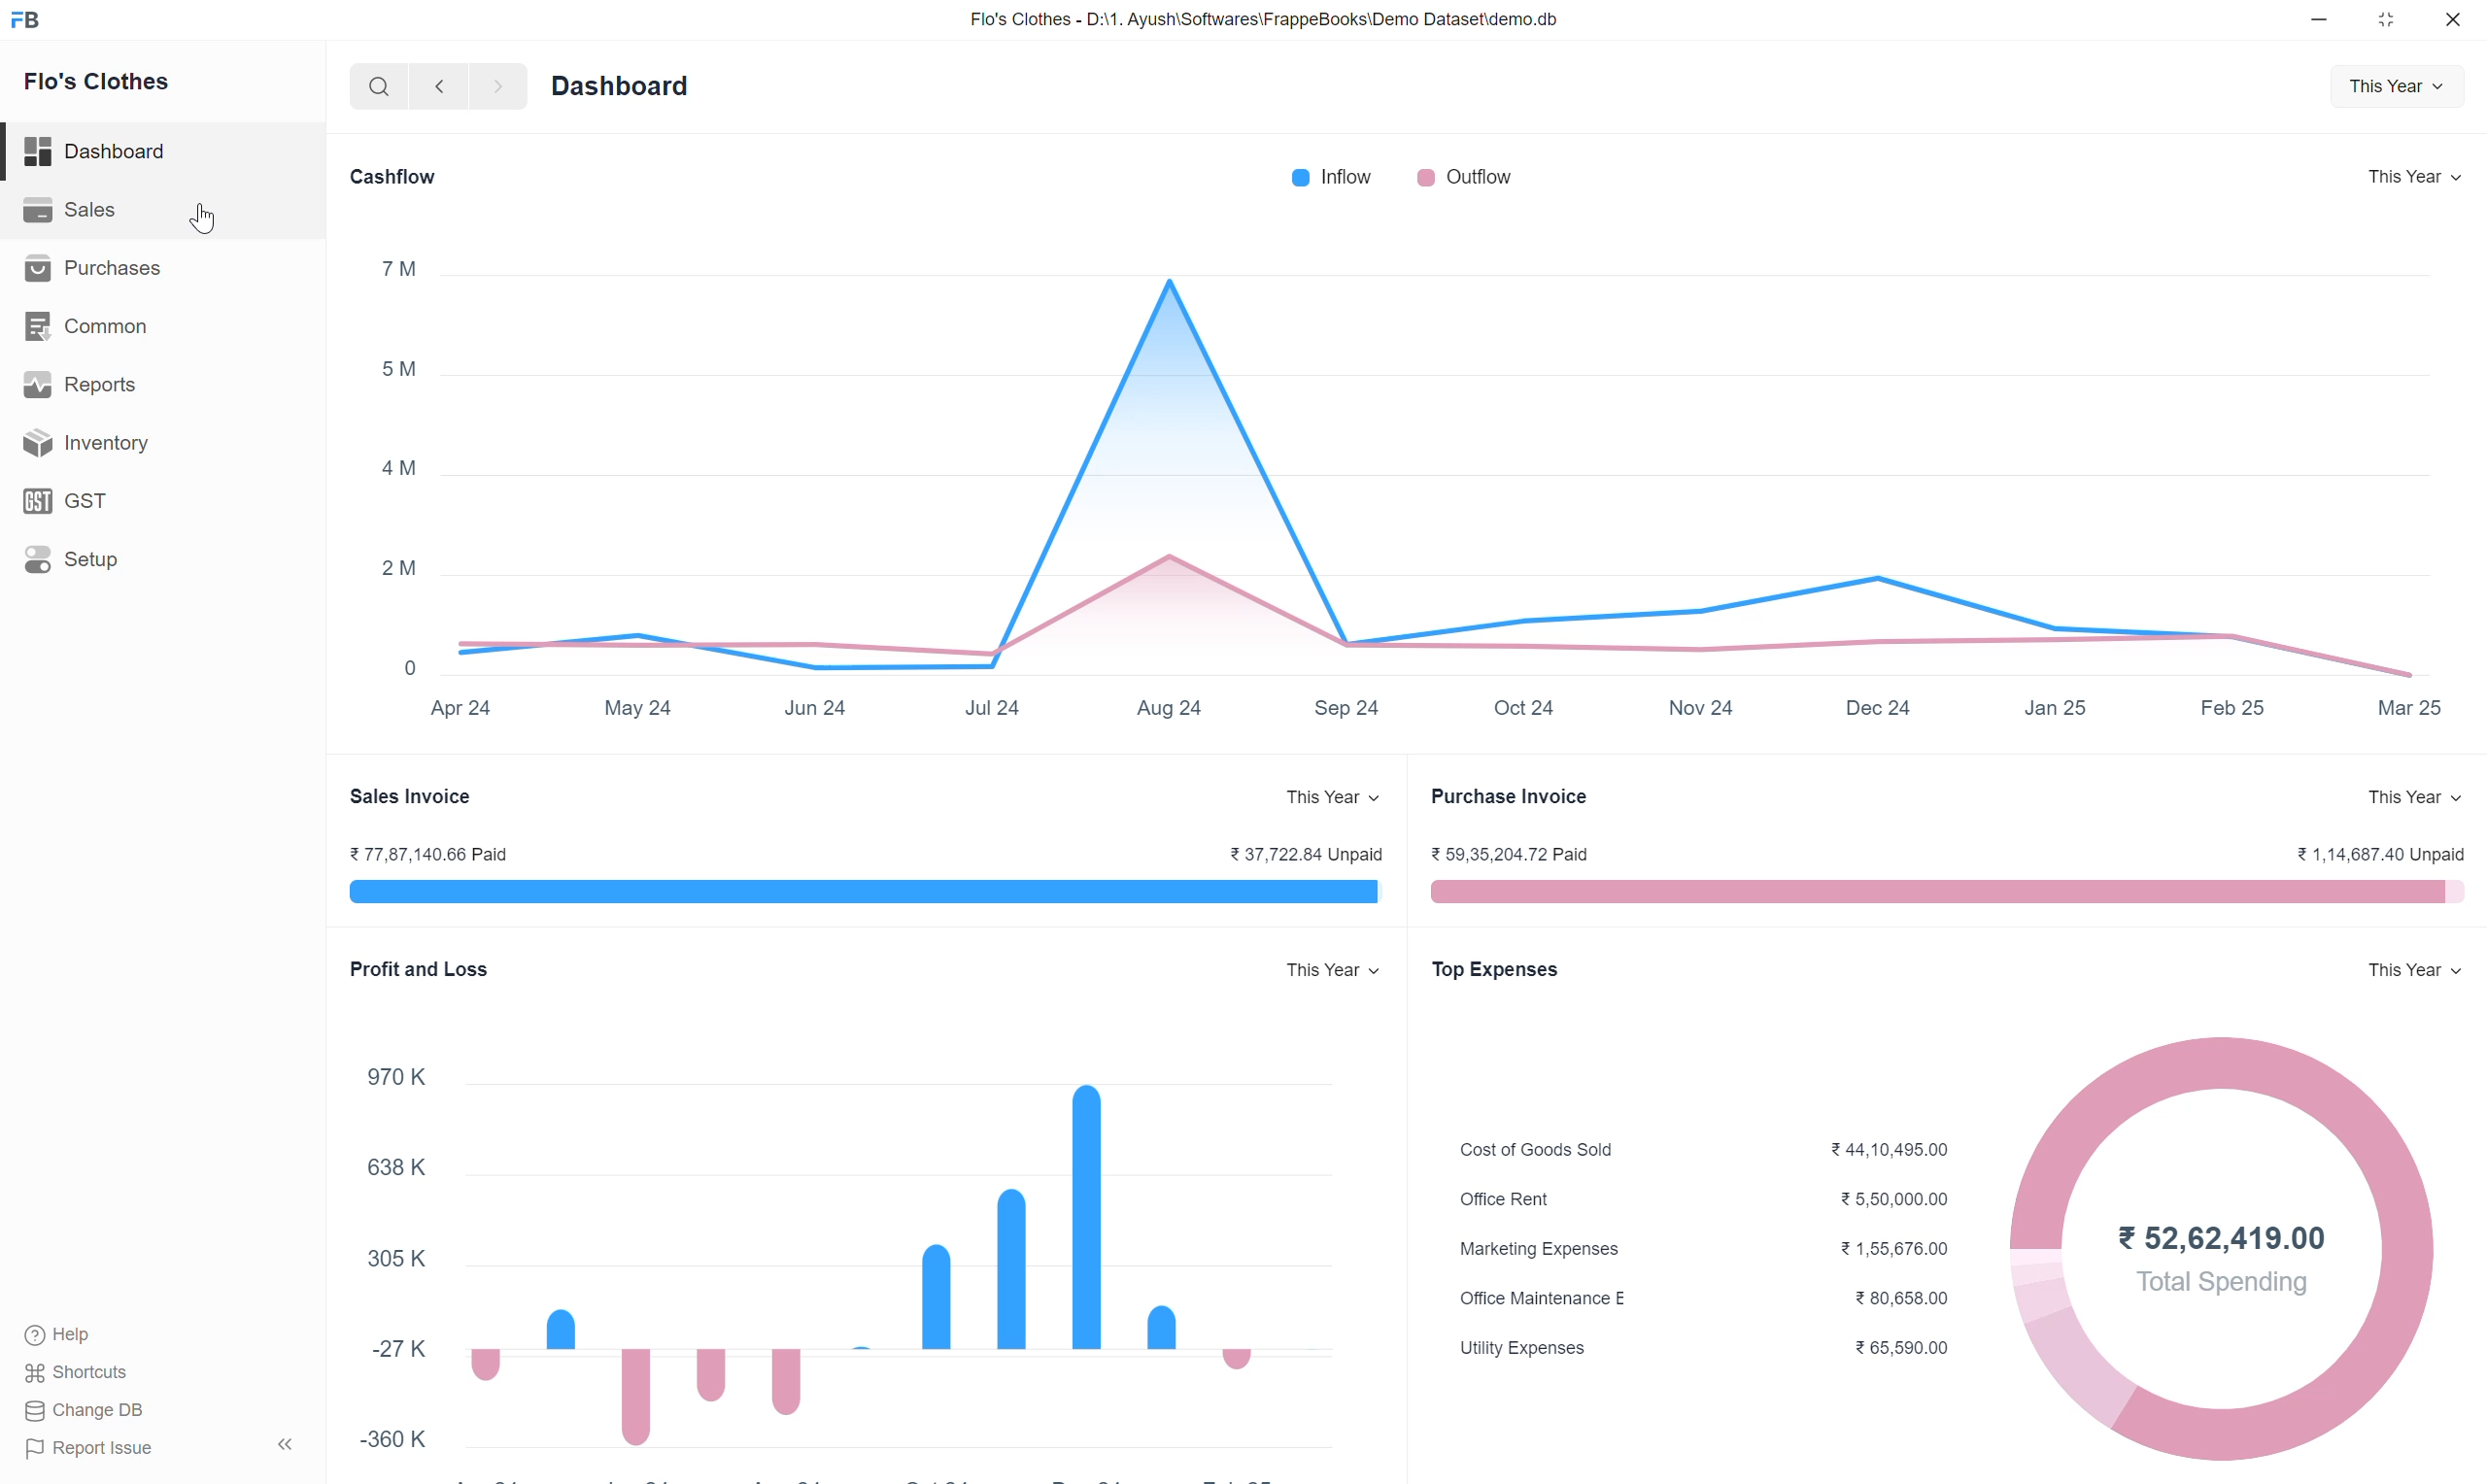 The image size is (2487, 1484). I want to click on search, so click(380, 87).